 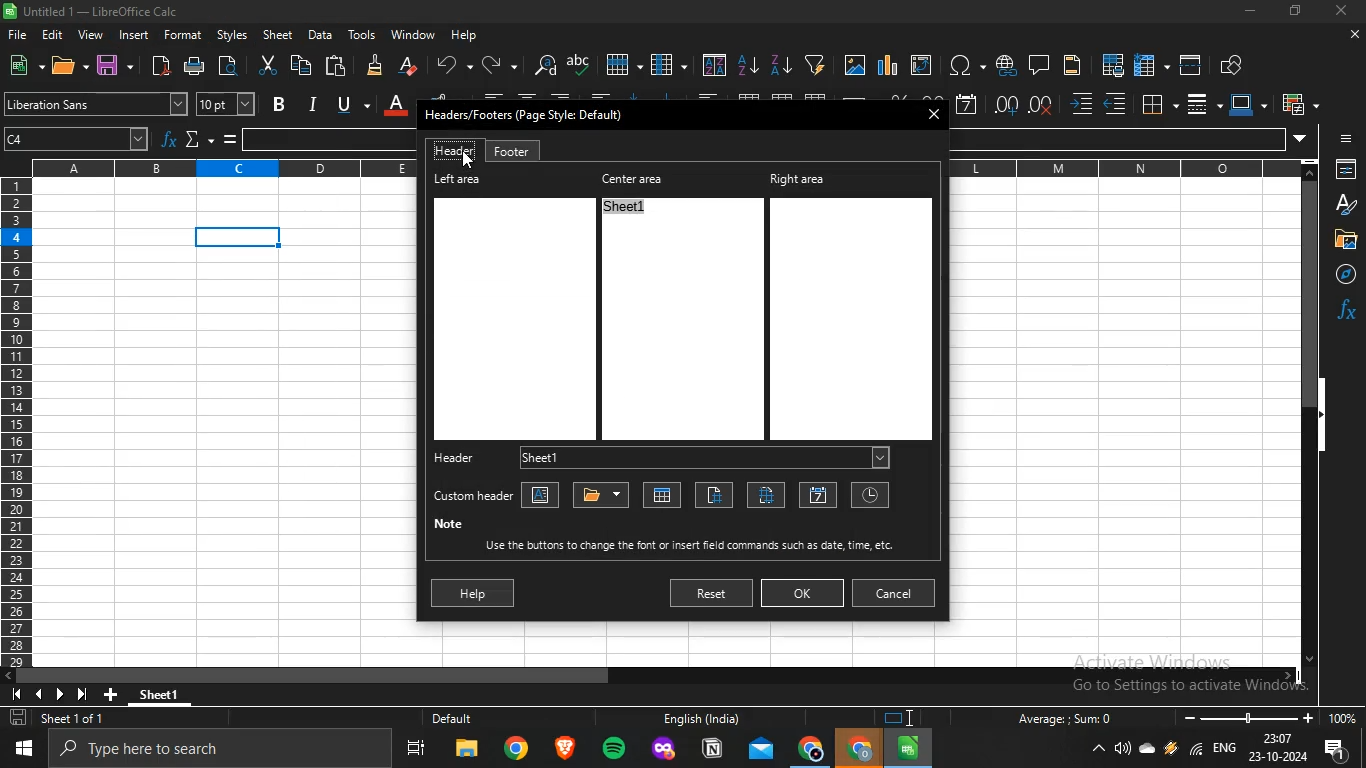 What do you see at coordinates (158, 65) in the screenshot?
I see `export directly as pdf` at bounding box center [158, 65].